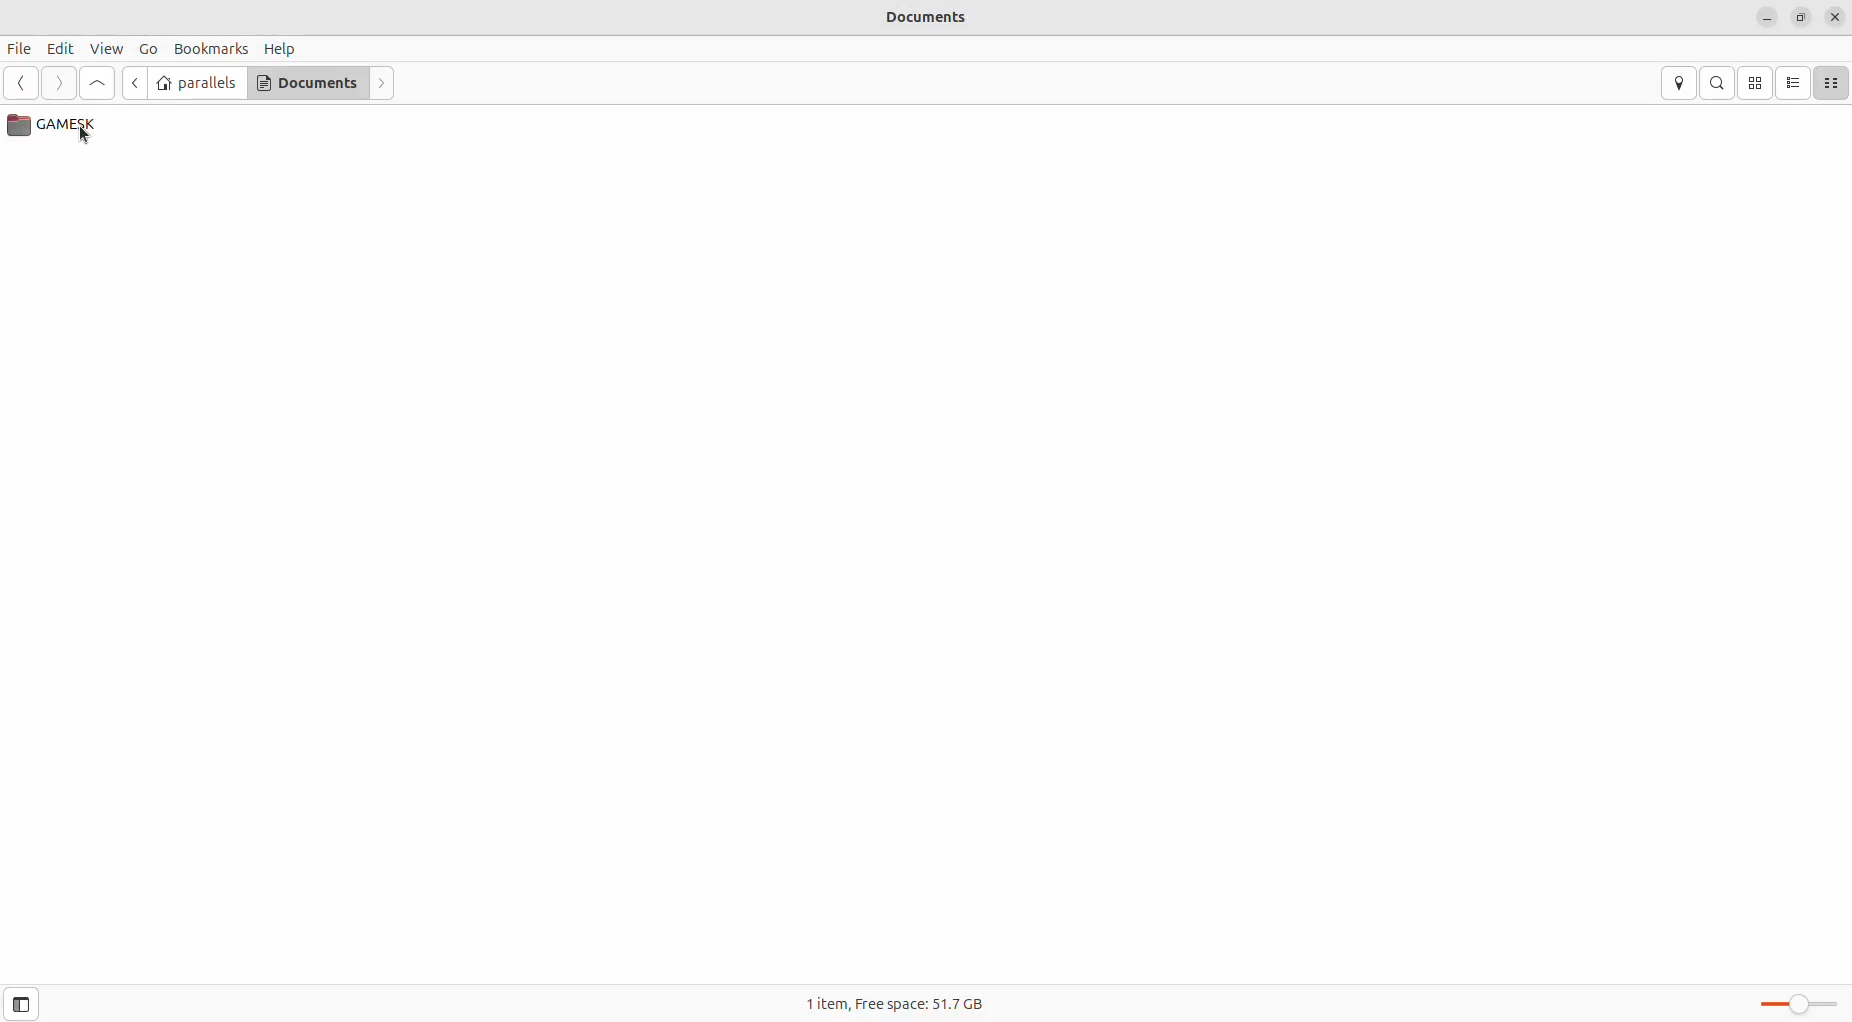 This screenshot has width=1852, height=1022. I want to click on View, so click(108, 50).